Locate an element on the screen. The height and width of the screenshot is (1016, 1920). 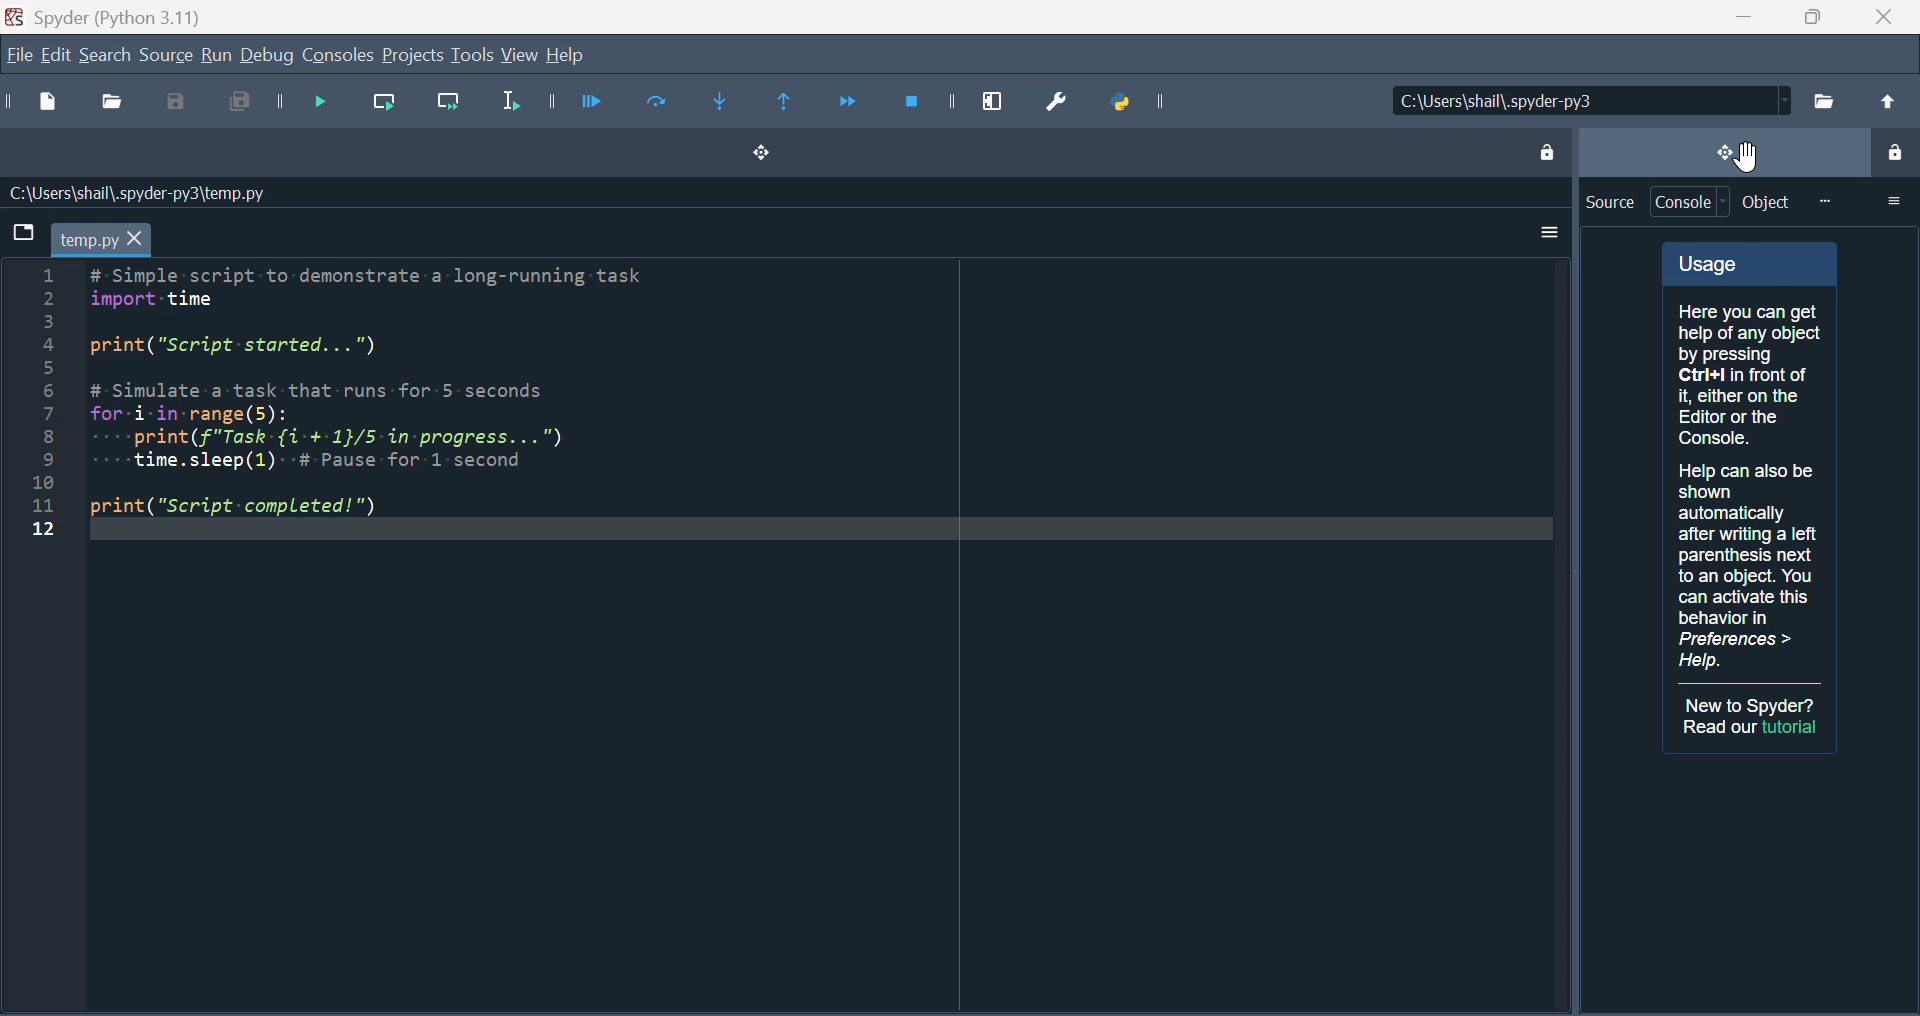
lock is located at coordinates (1545, 149).